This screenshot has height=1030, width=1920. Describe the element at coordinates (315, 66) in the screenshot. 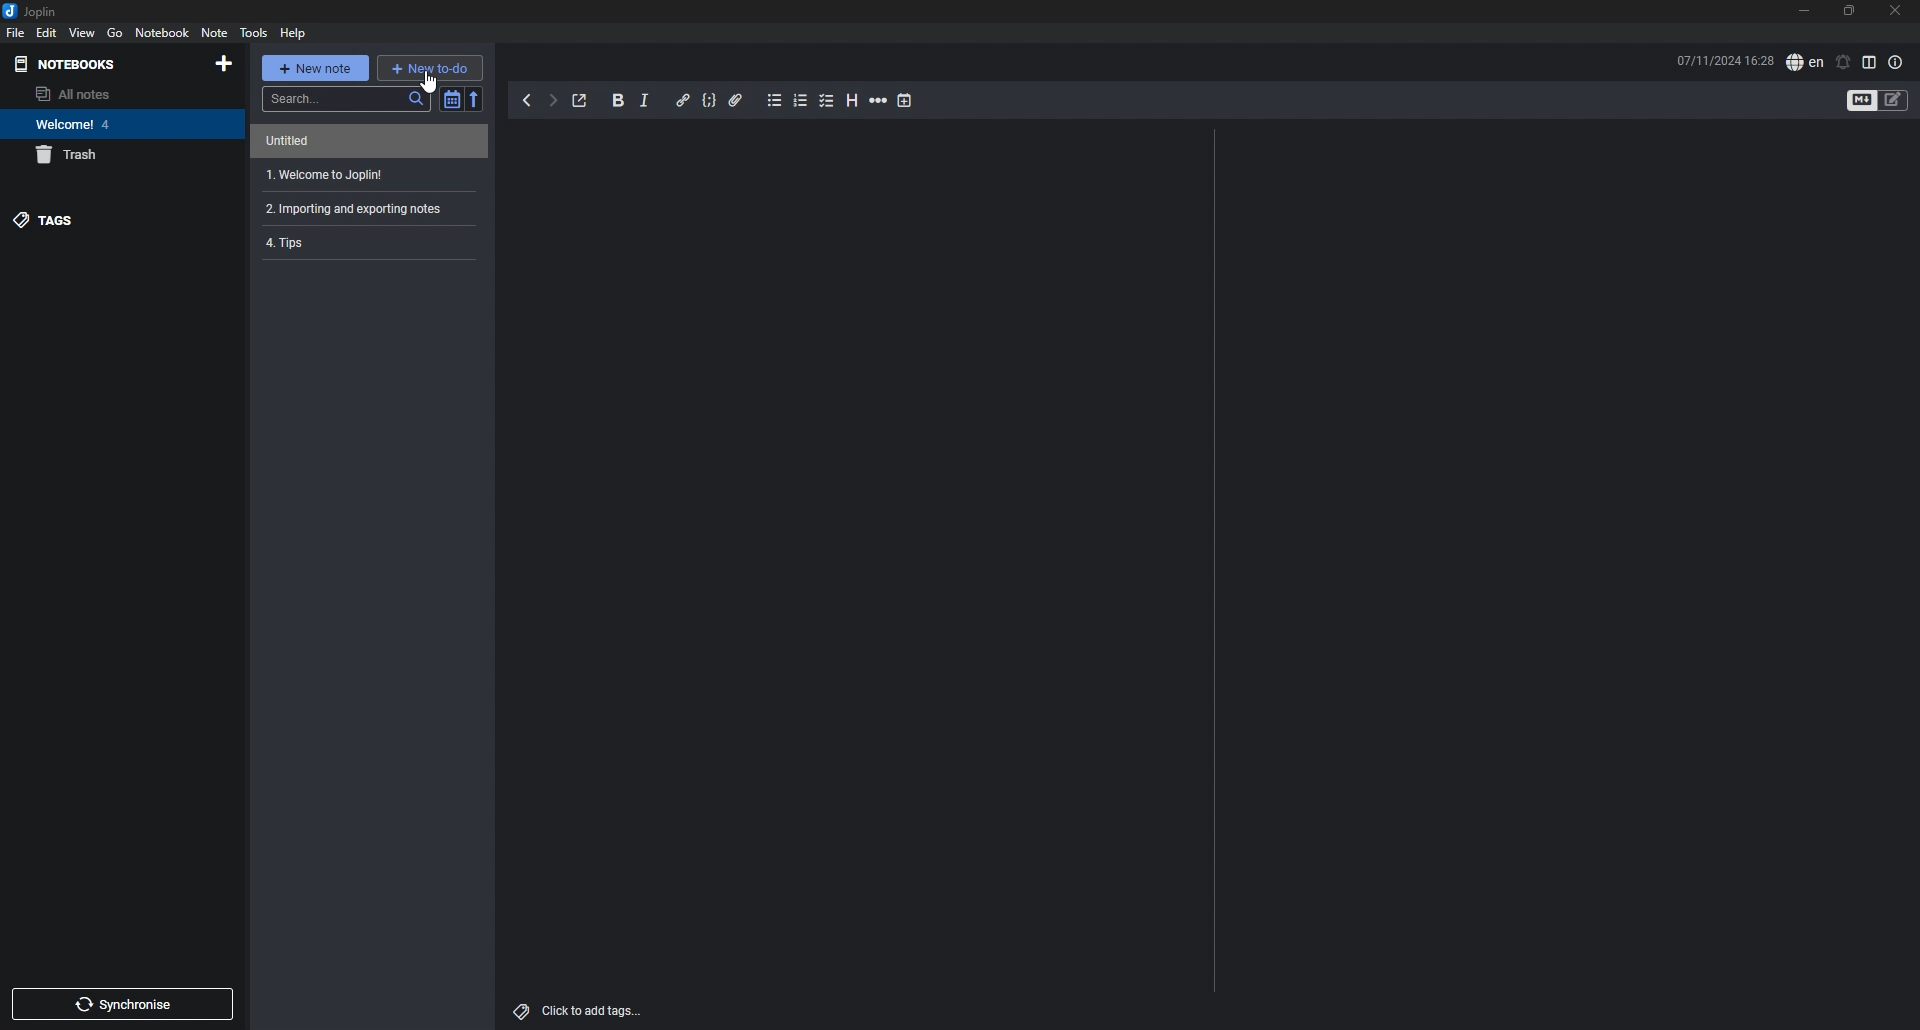

I see `new note` at that location.